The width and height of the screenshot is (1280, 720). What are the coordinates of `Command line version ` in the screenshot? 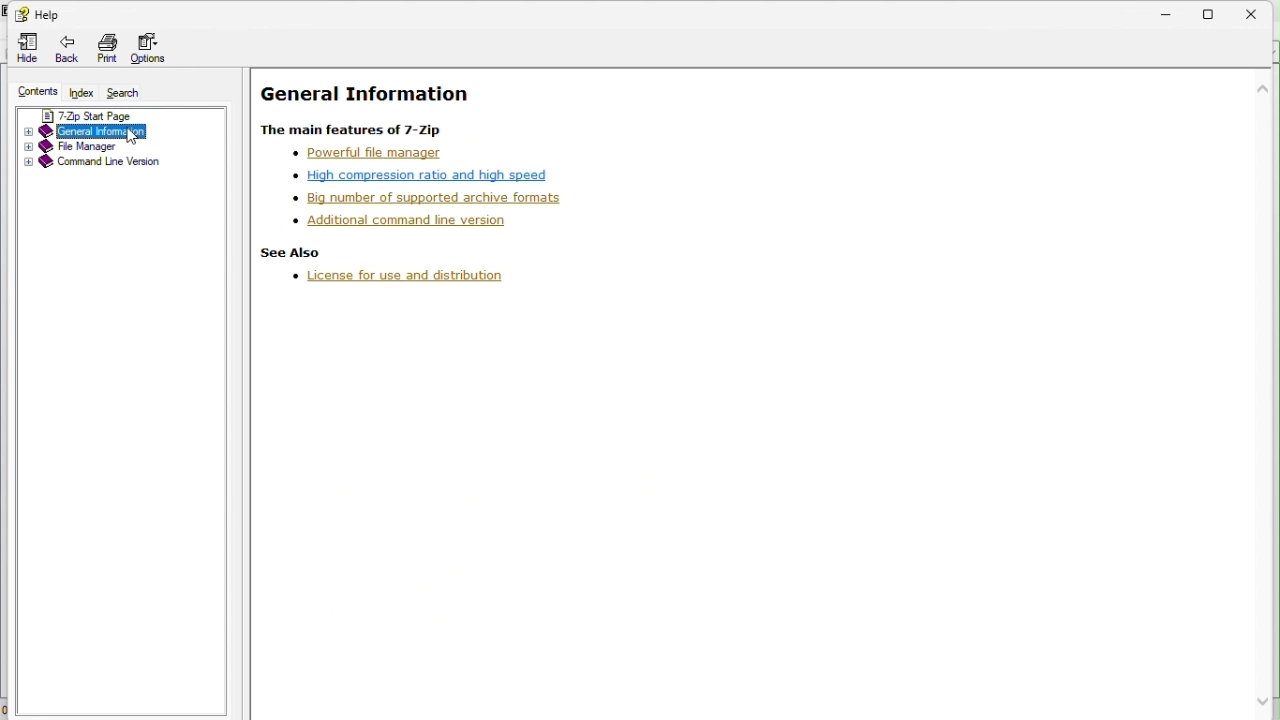 It's located at (91, 166).